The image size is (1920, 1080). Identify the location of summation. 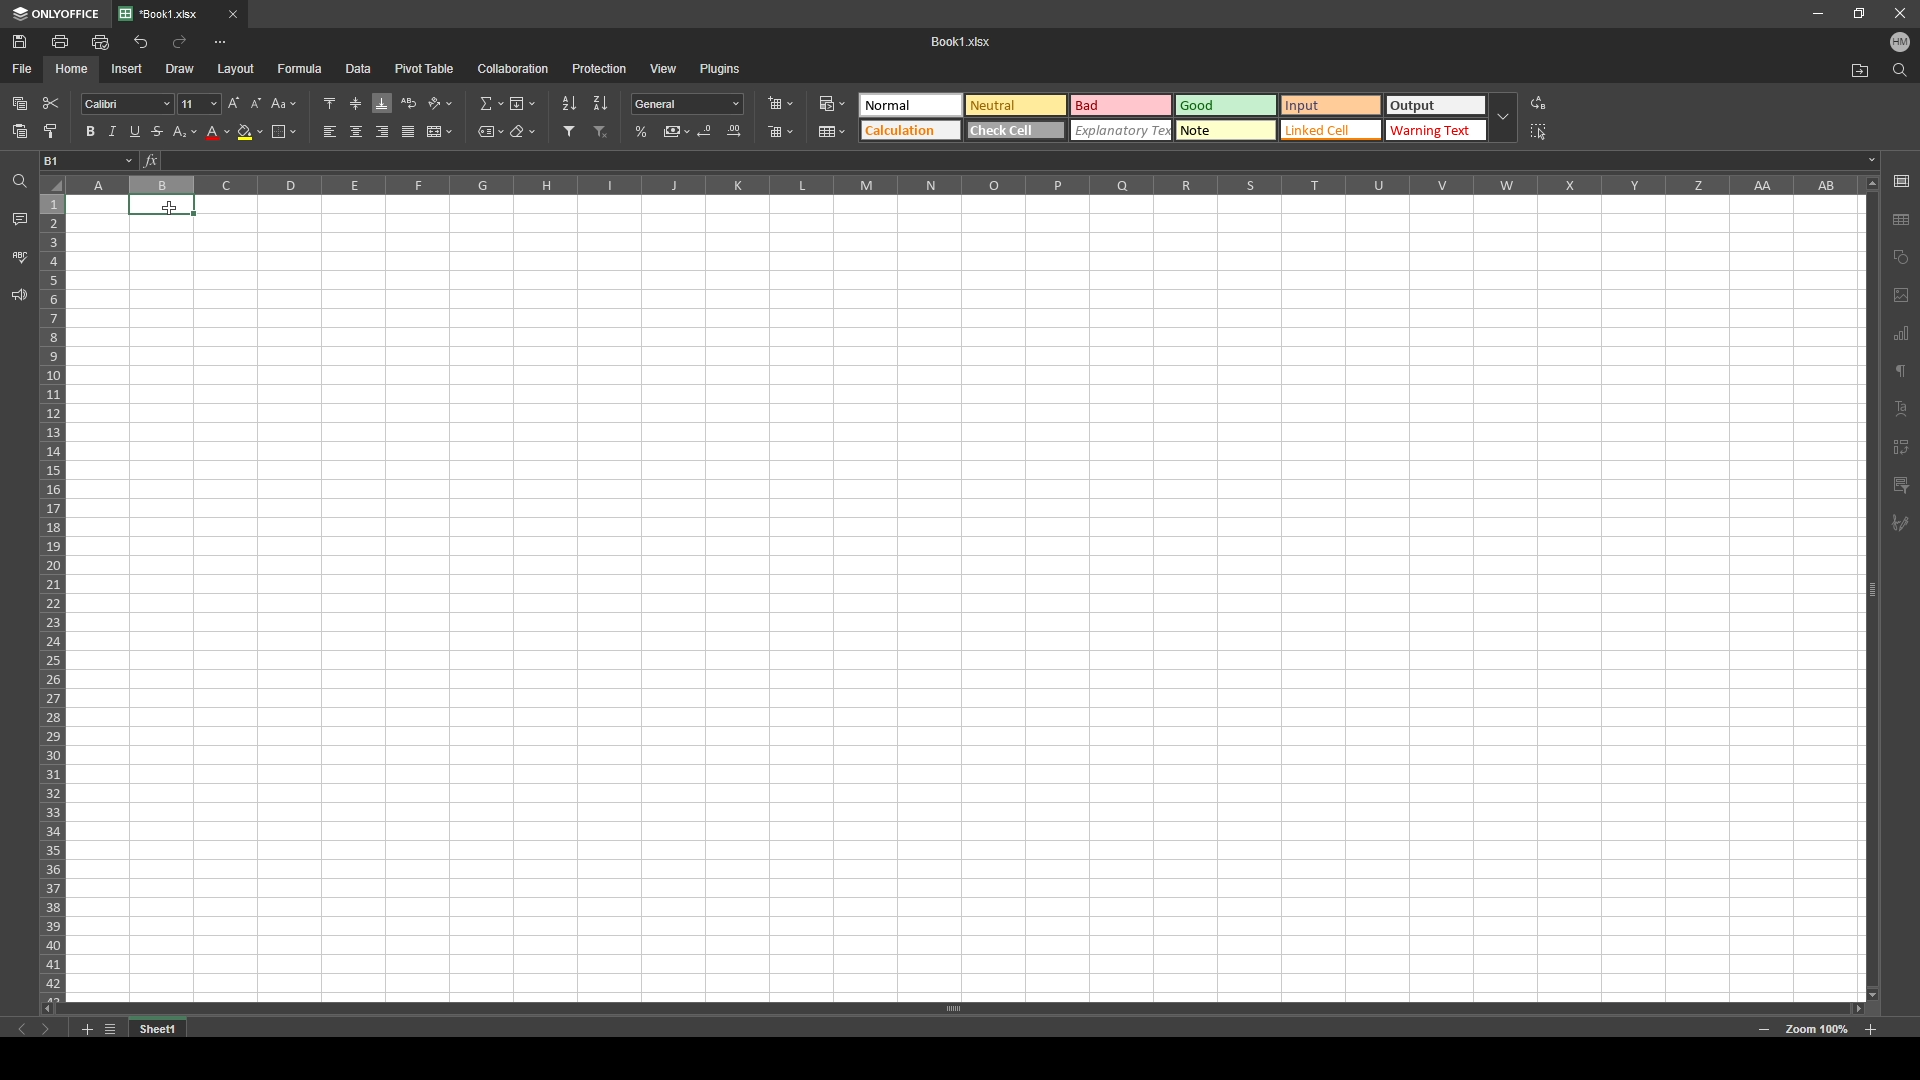
(492, 103).